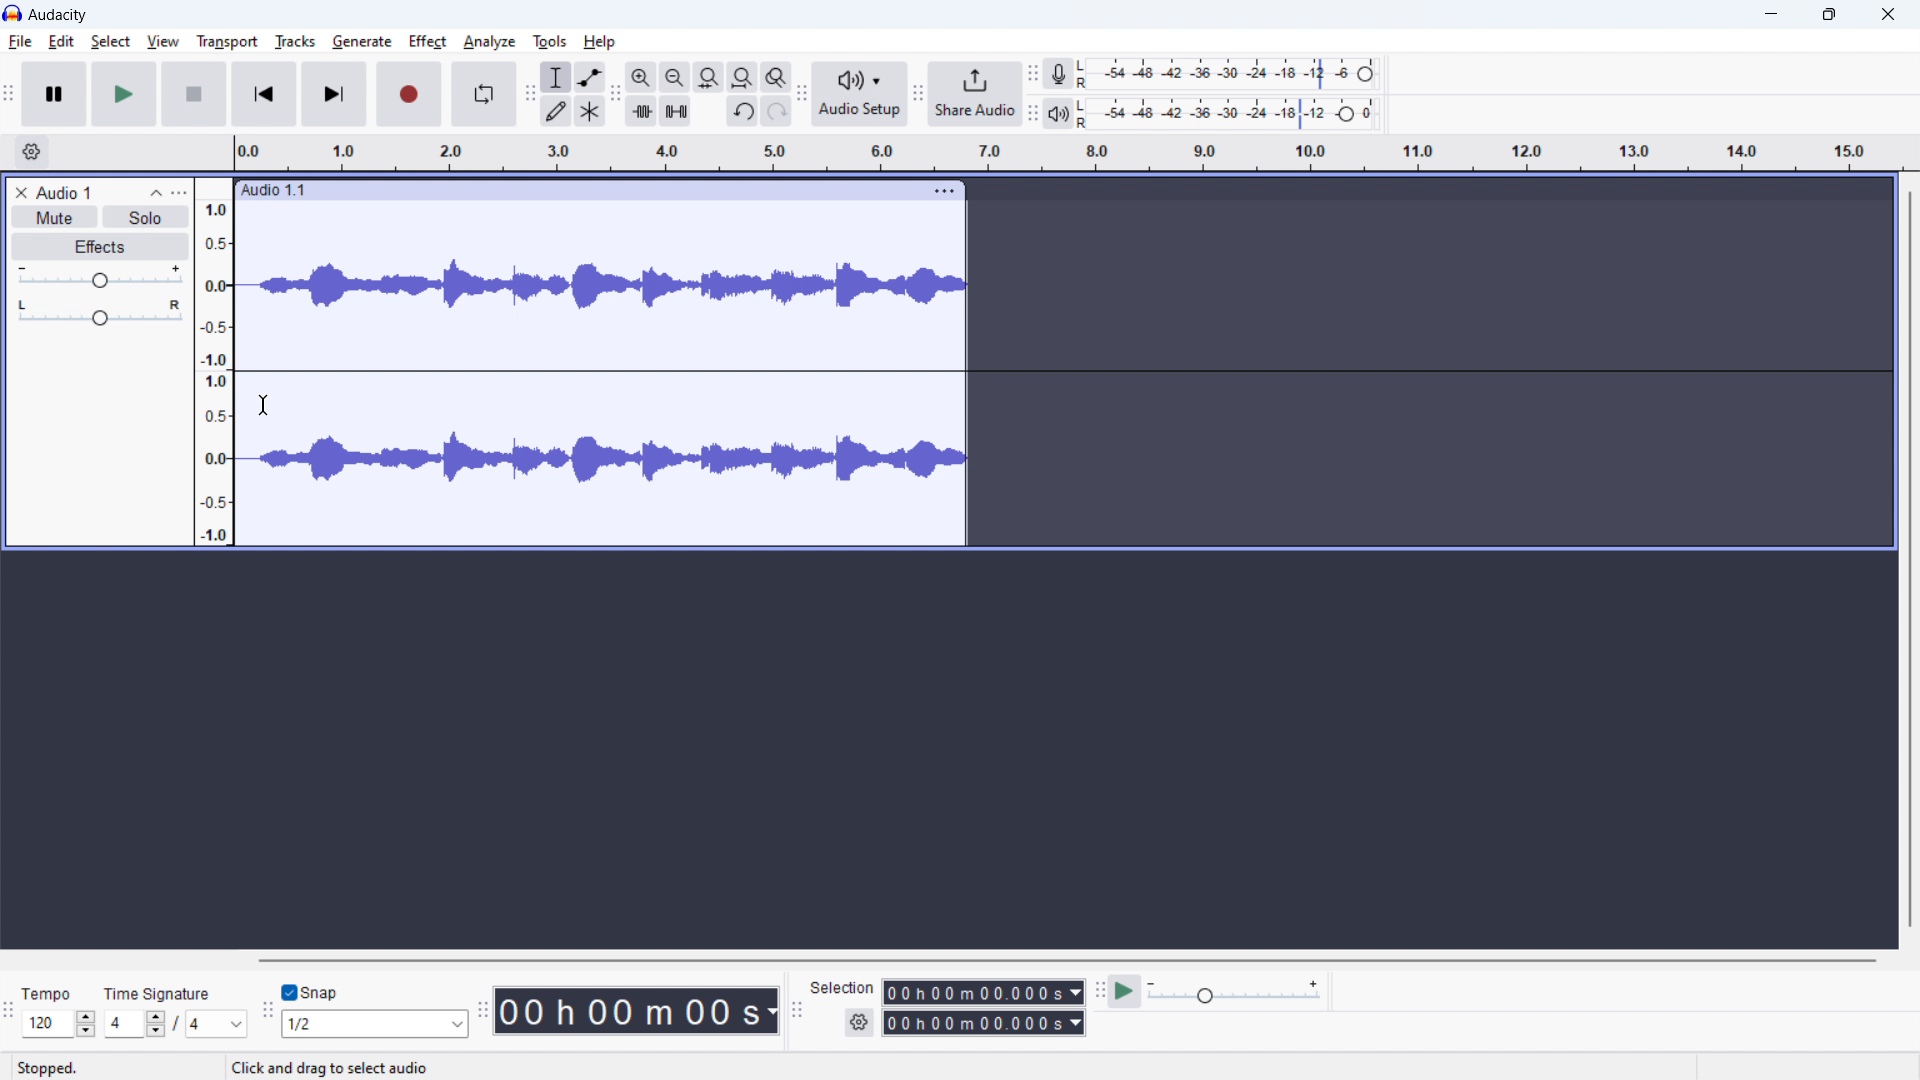 The width and height of the screenshot is (1920, 1080). Describe the element at coordinates (589, 78) in the screenshot. I see `envelop tool` at that location.